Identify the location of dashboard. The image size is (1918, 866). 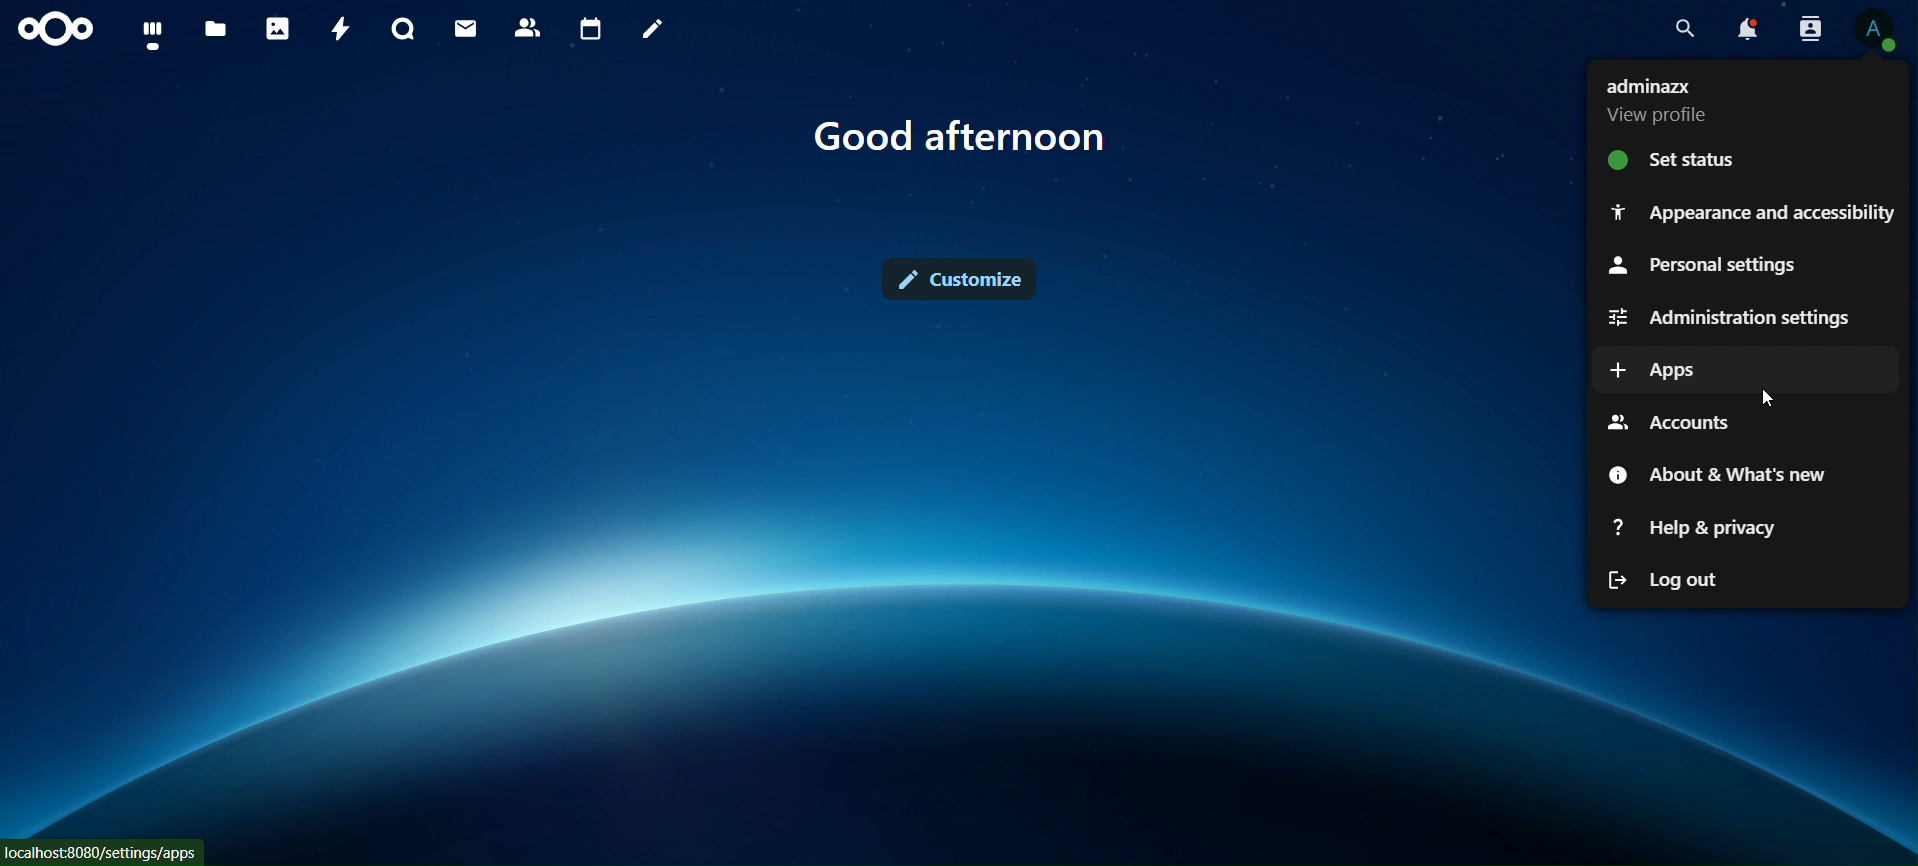
(152, 33).